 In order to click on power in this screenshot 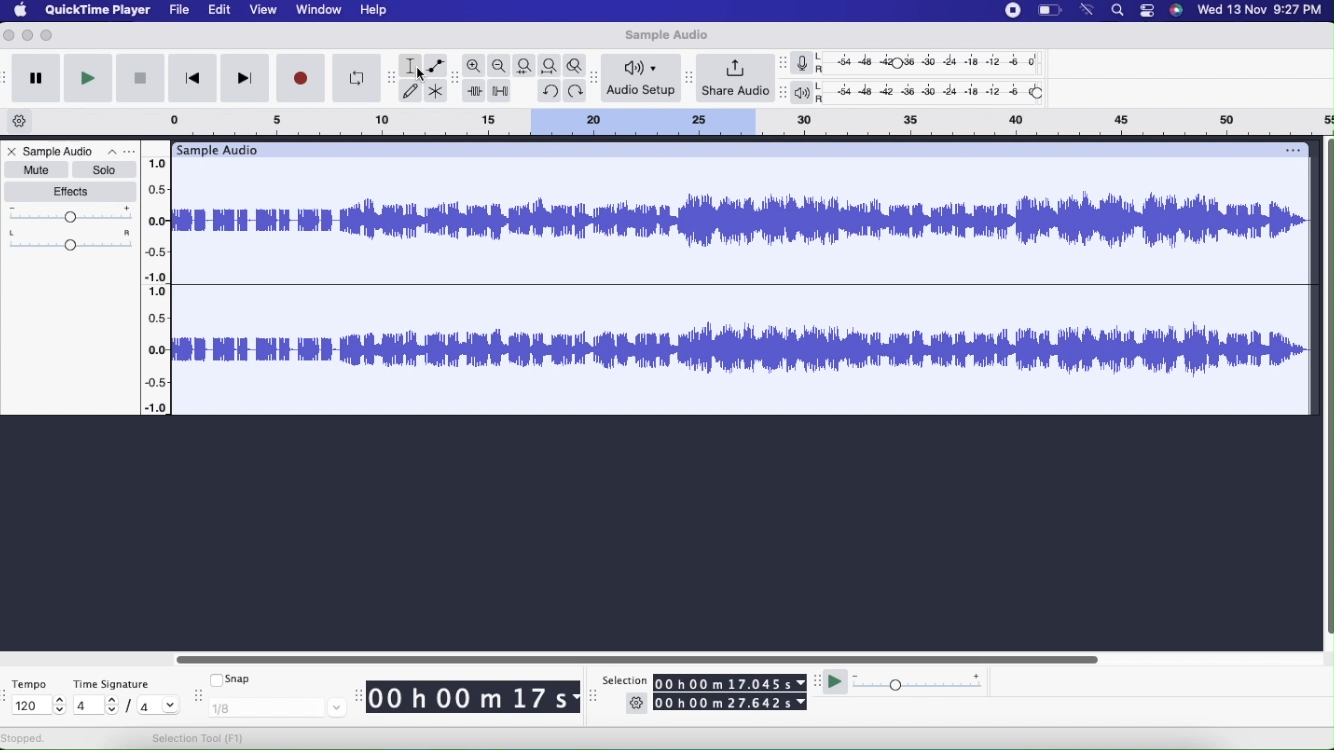, I will do `click(1050, 9)`.